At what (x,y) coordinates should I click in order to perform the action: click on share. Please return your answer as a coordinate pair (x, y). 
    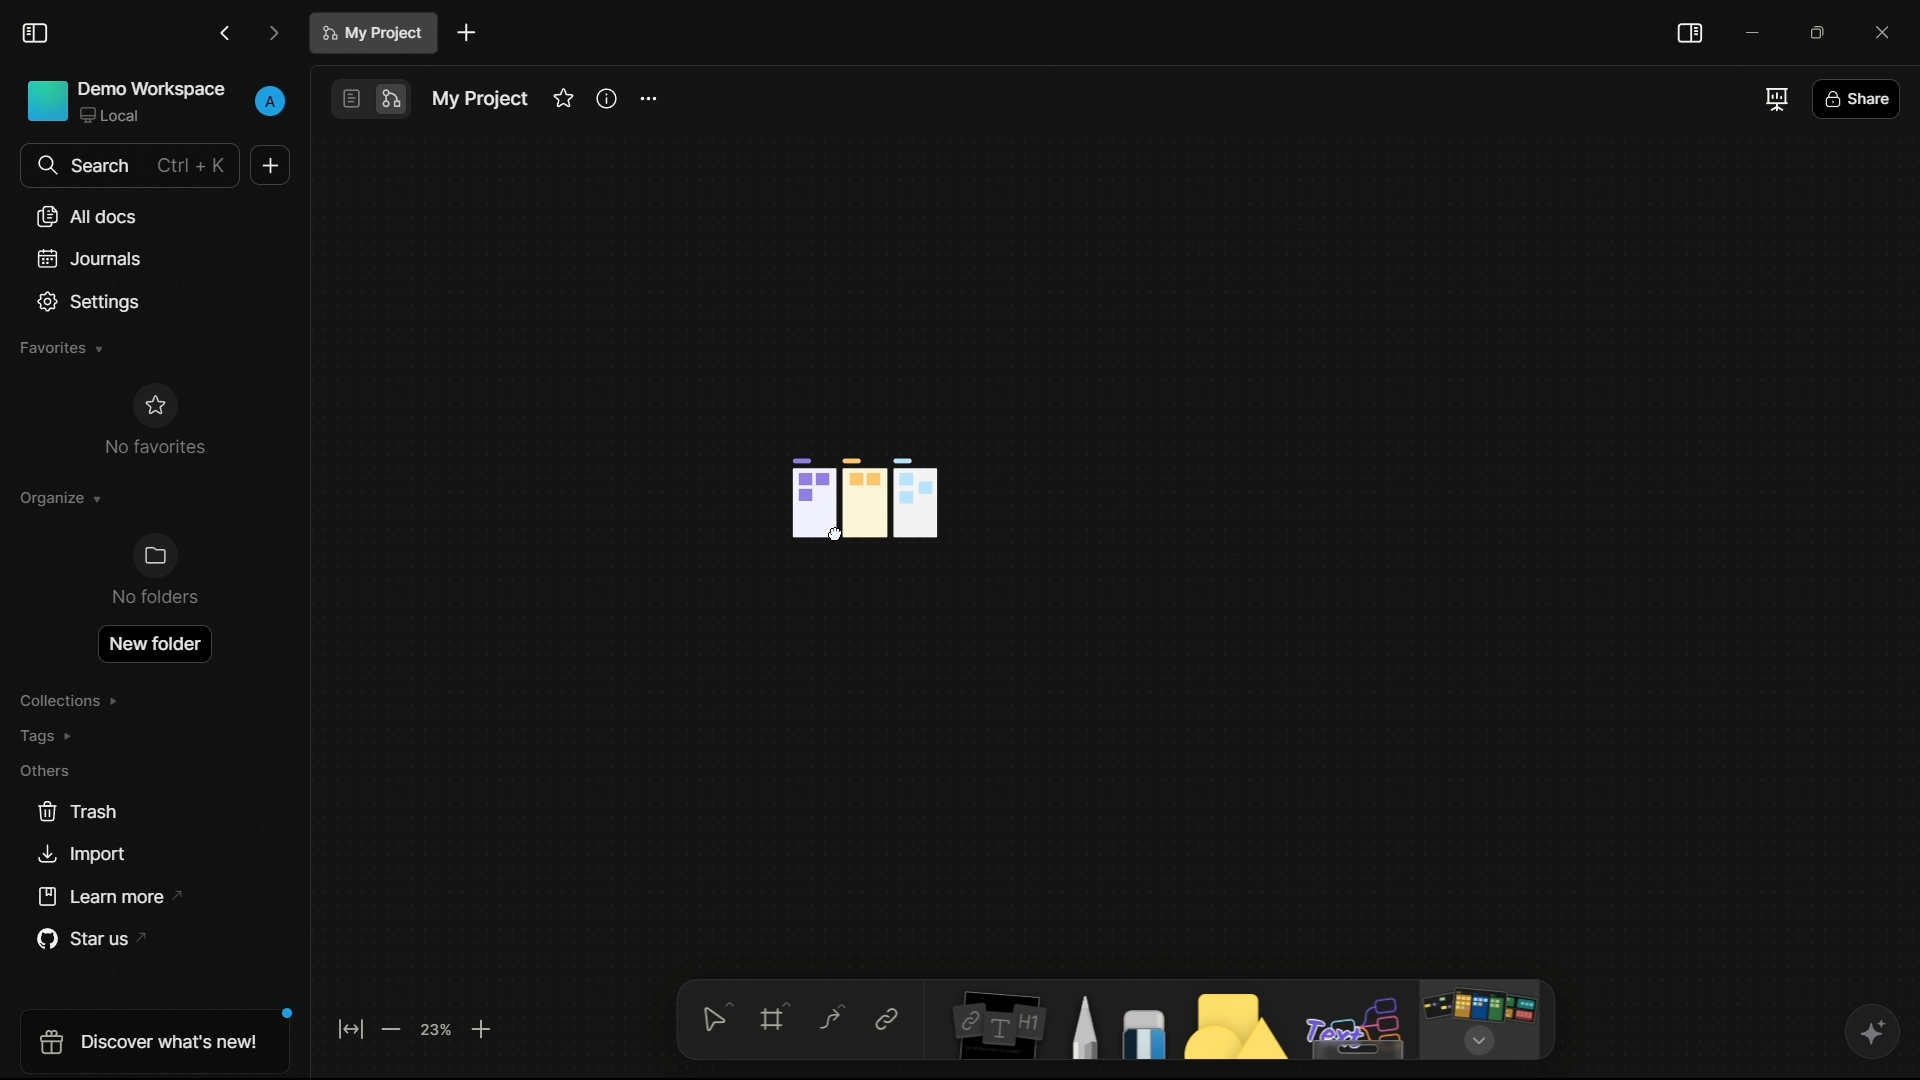
    Looking at the image, I should click on (1856, 102).